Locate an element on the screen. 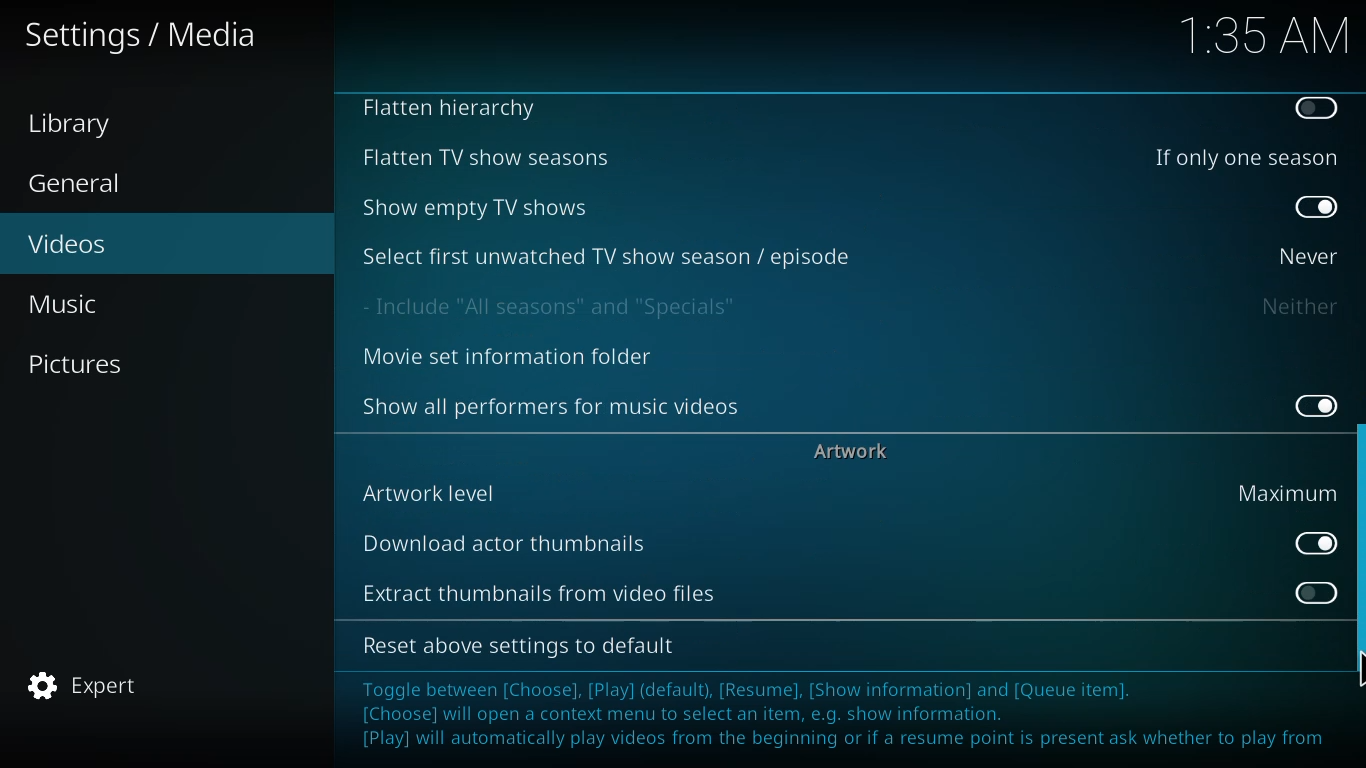  reset above settings to default is located at coordinates (524, 646).